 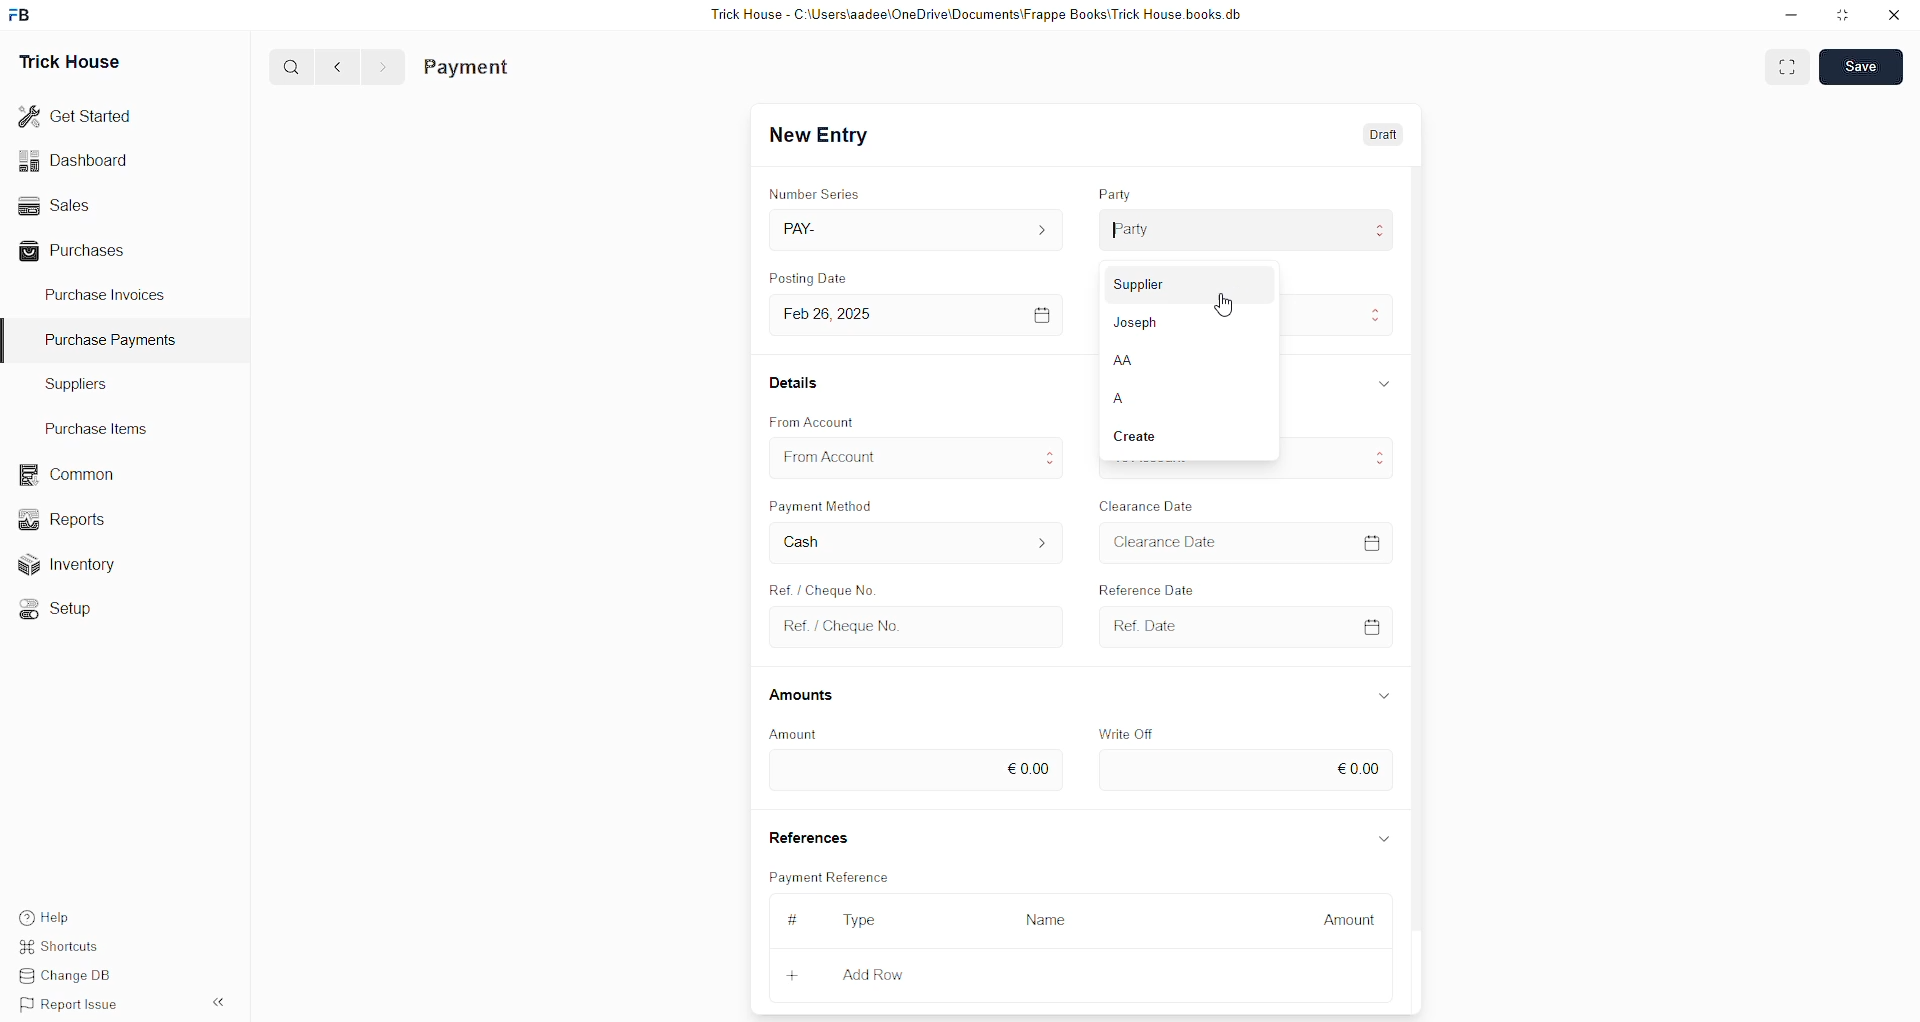 I want to click on Details, so click(x=794, y=383).